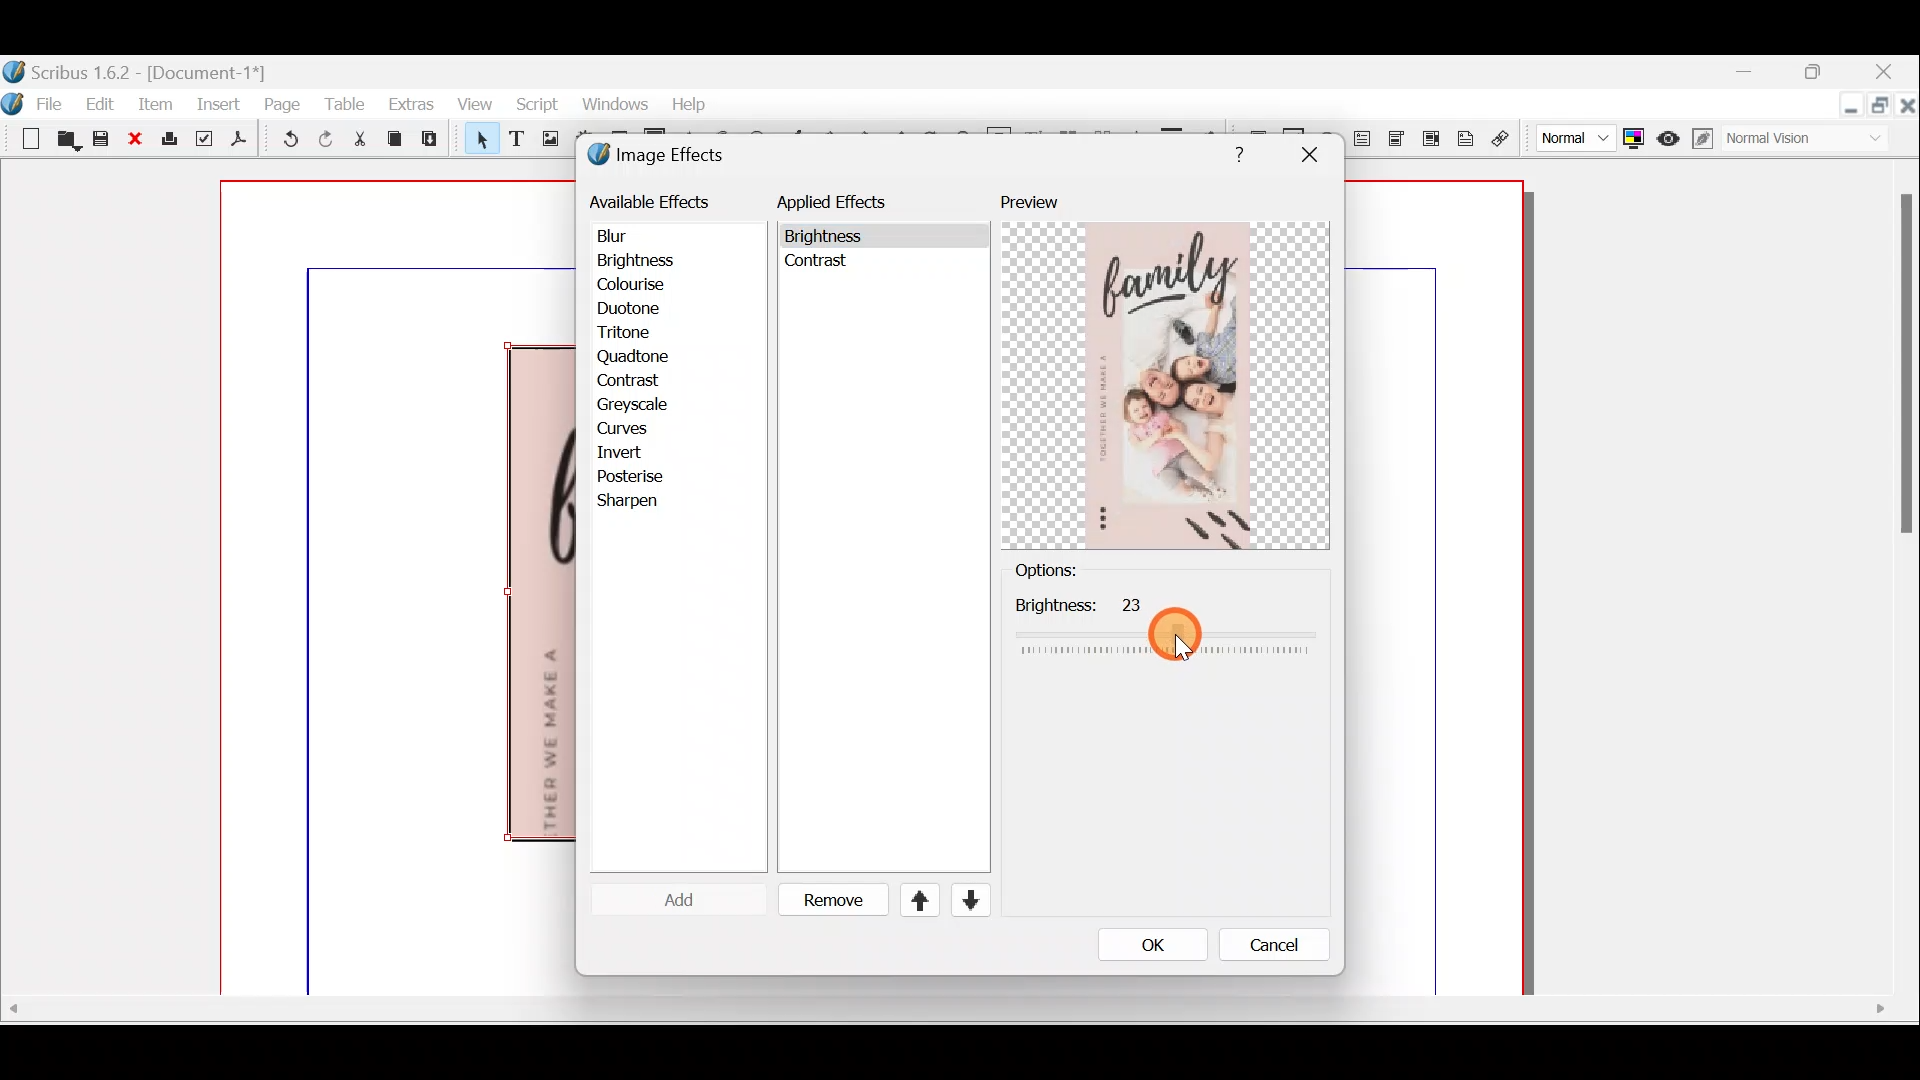  What do you see at coordinates (137, 70) in the screenshot?
I see `Document name` at bounding box center [137, 70].